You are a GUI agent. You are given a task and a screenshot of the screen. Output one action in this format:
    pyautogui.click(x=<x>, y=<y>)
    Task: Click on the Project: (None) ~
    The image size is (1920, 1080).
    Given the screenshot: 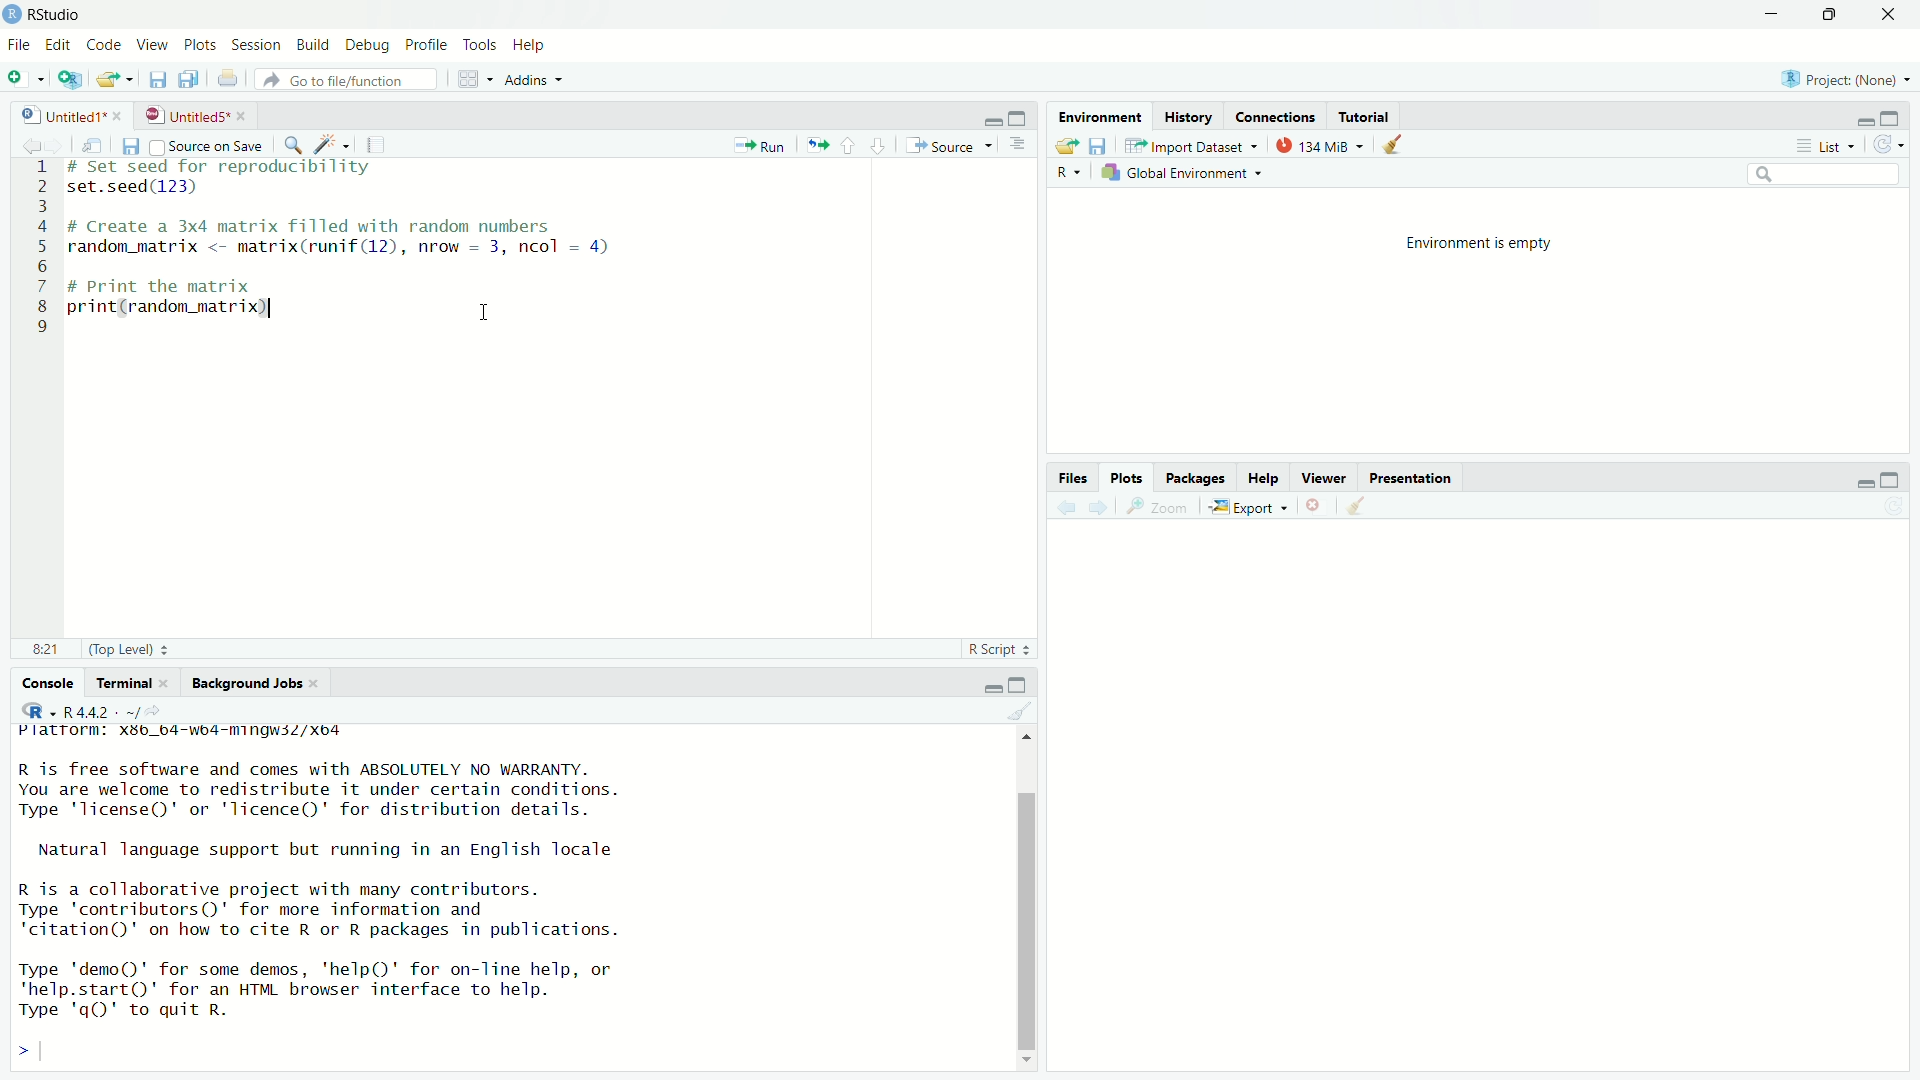 What is the action you would take?
    pyautogui.click(x=1845, y=80)
    